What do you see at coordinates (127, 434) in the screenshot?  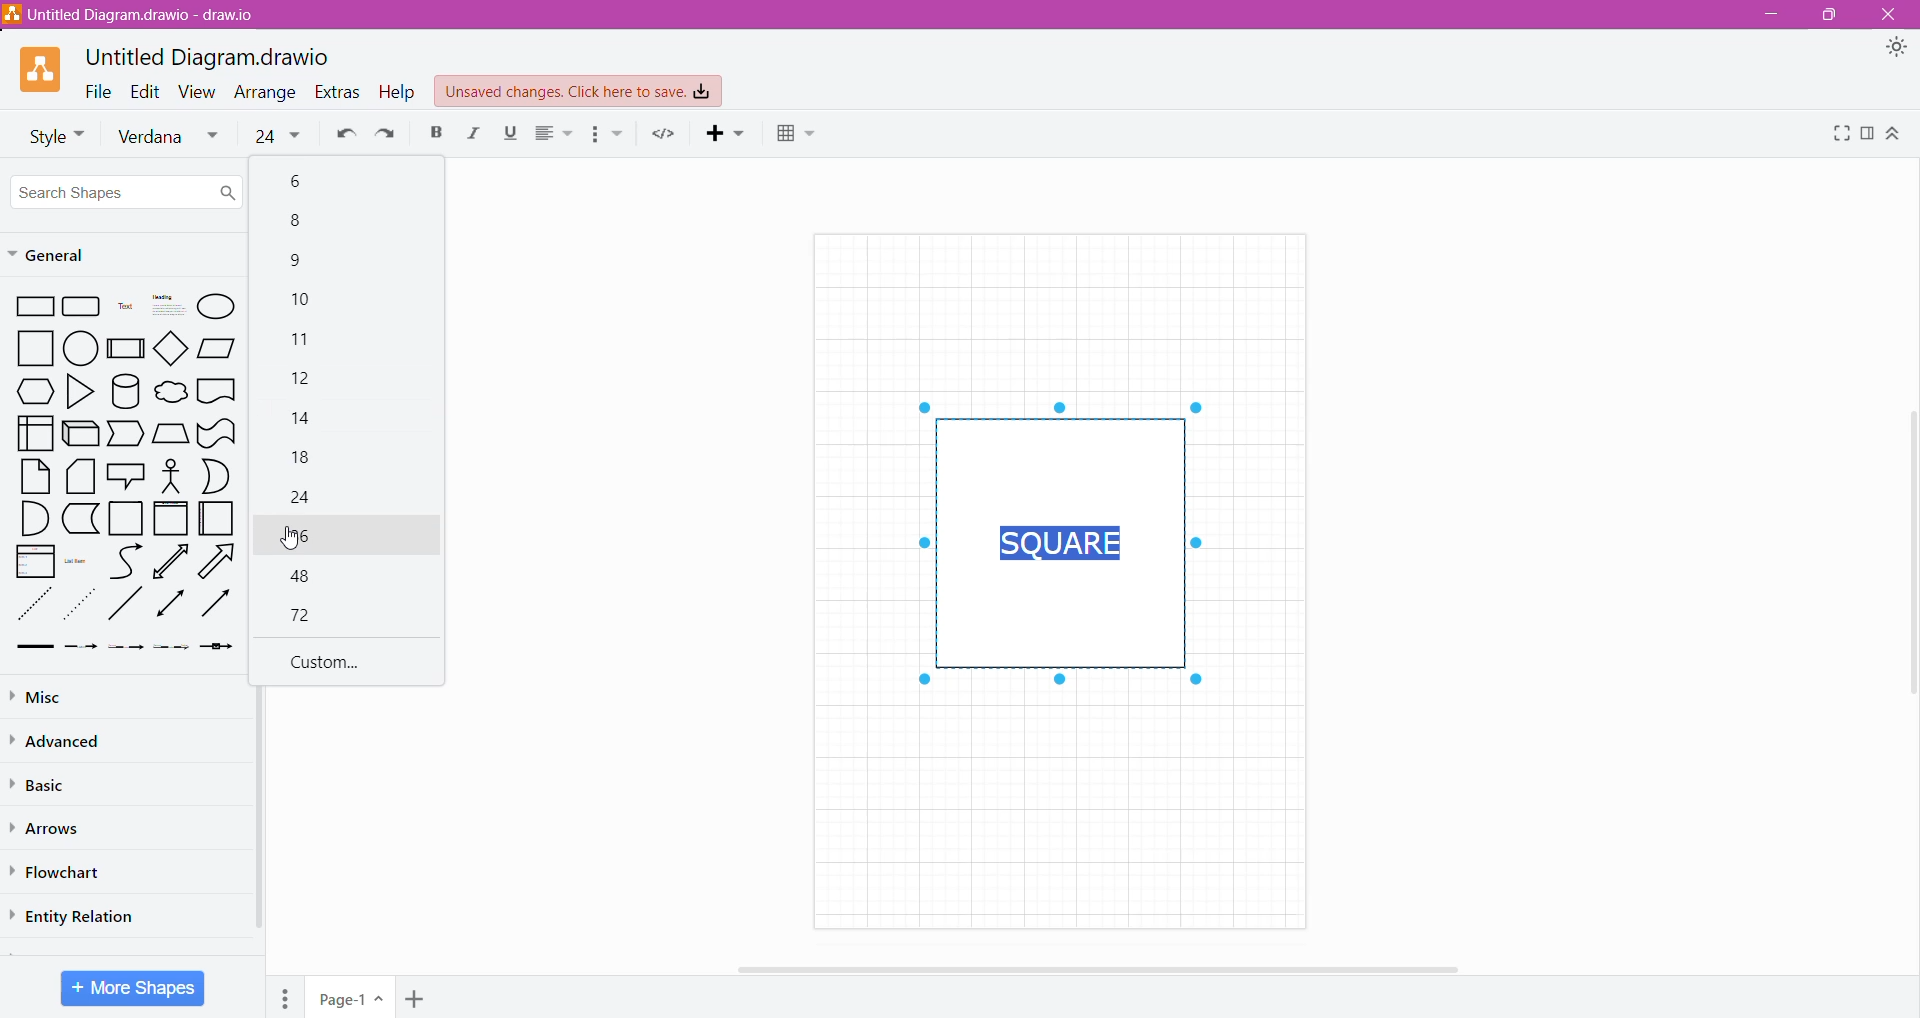 I see `Trapezoid ` at bounding box center [127, 434].